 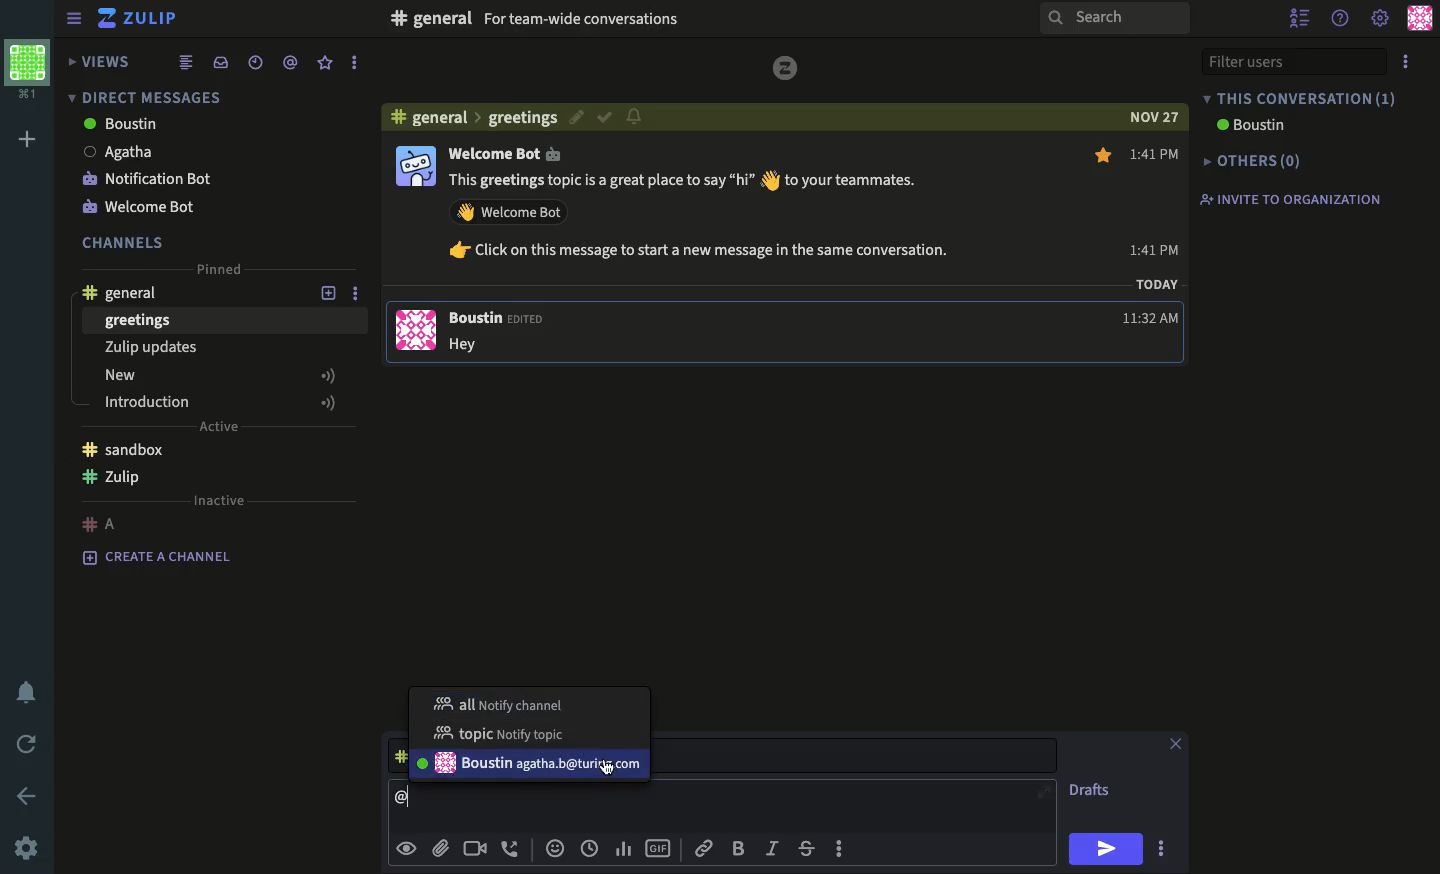 What do you see at coordinates (1408, 61) in the screenshot?
I see `options` at bounding box center [1408, 61].